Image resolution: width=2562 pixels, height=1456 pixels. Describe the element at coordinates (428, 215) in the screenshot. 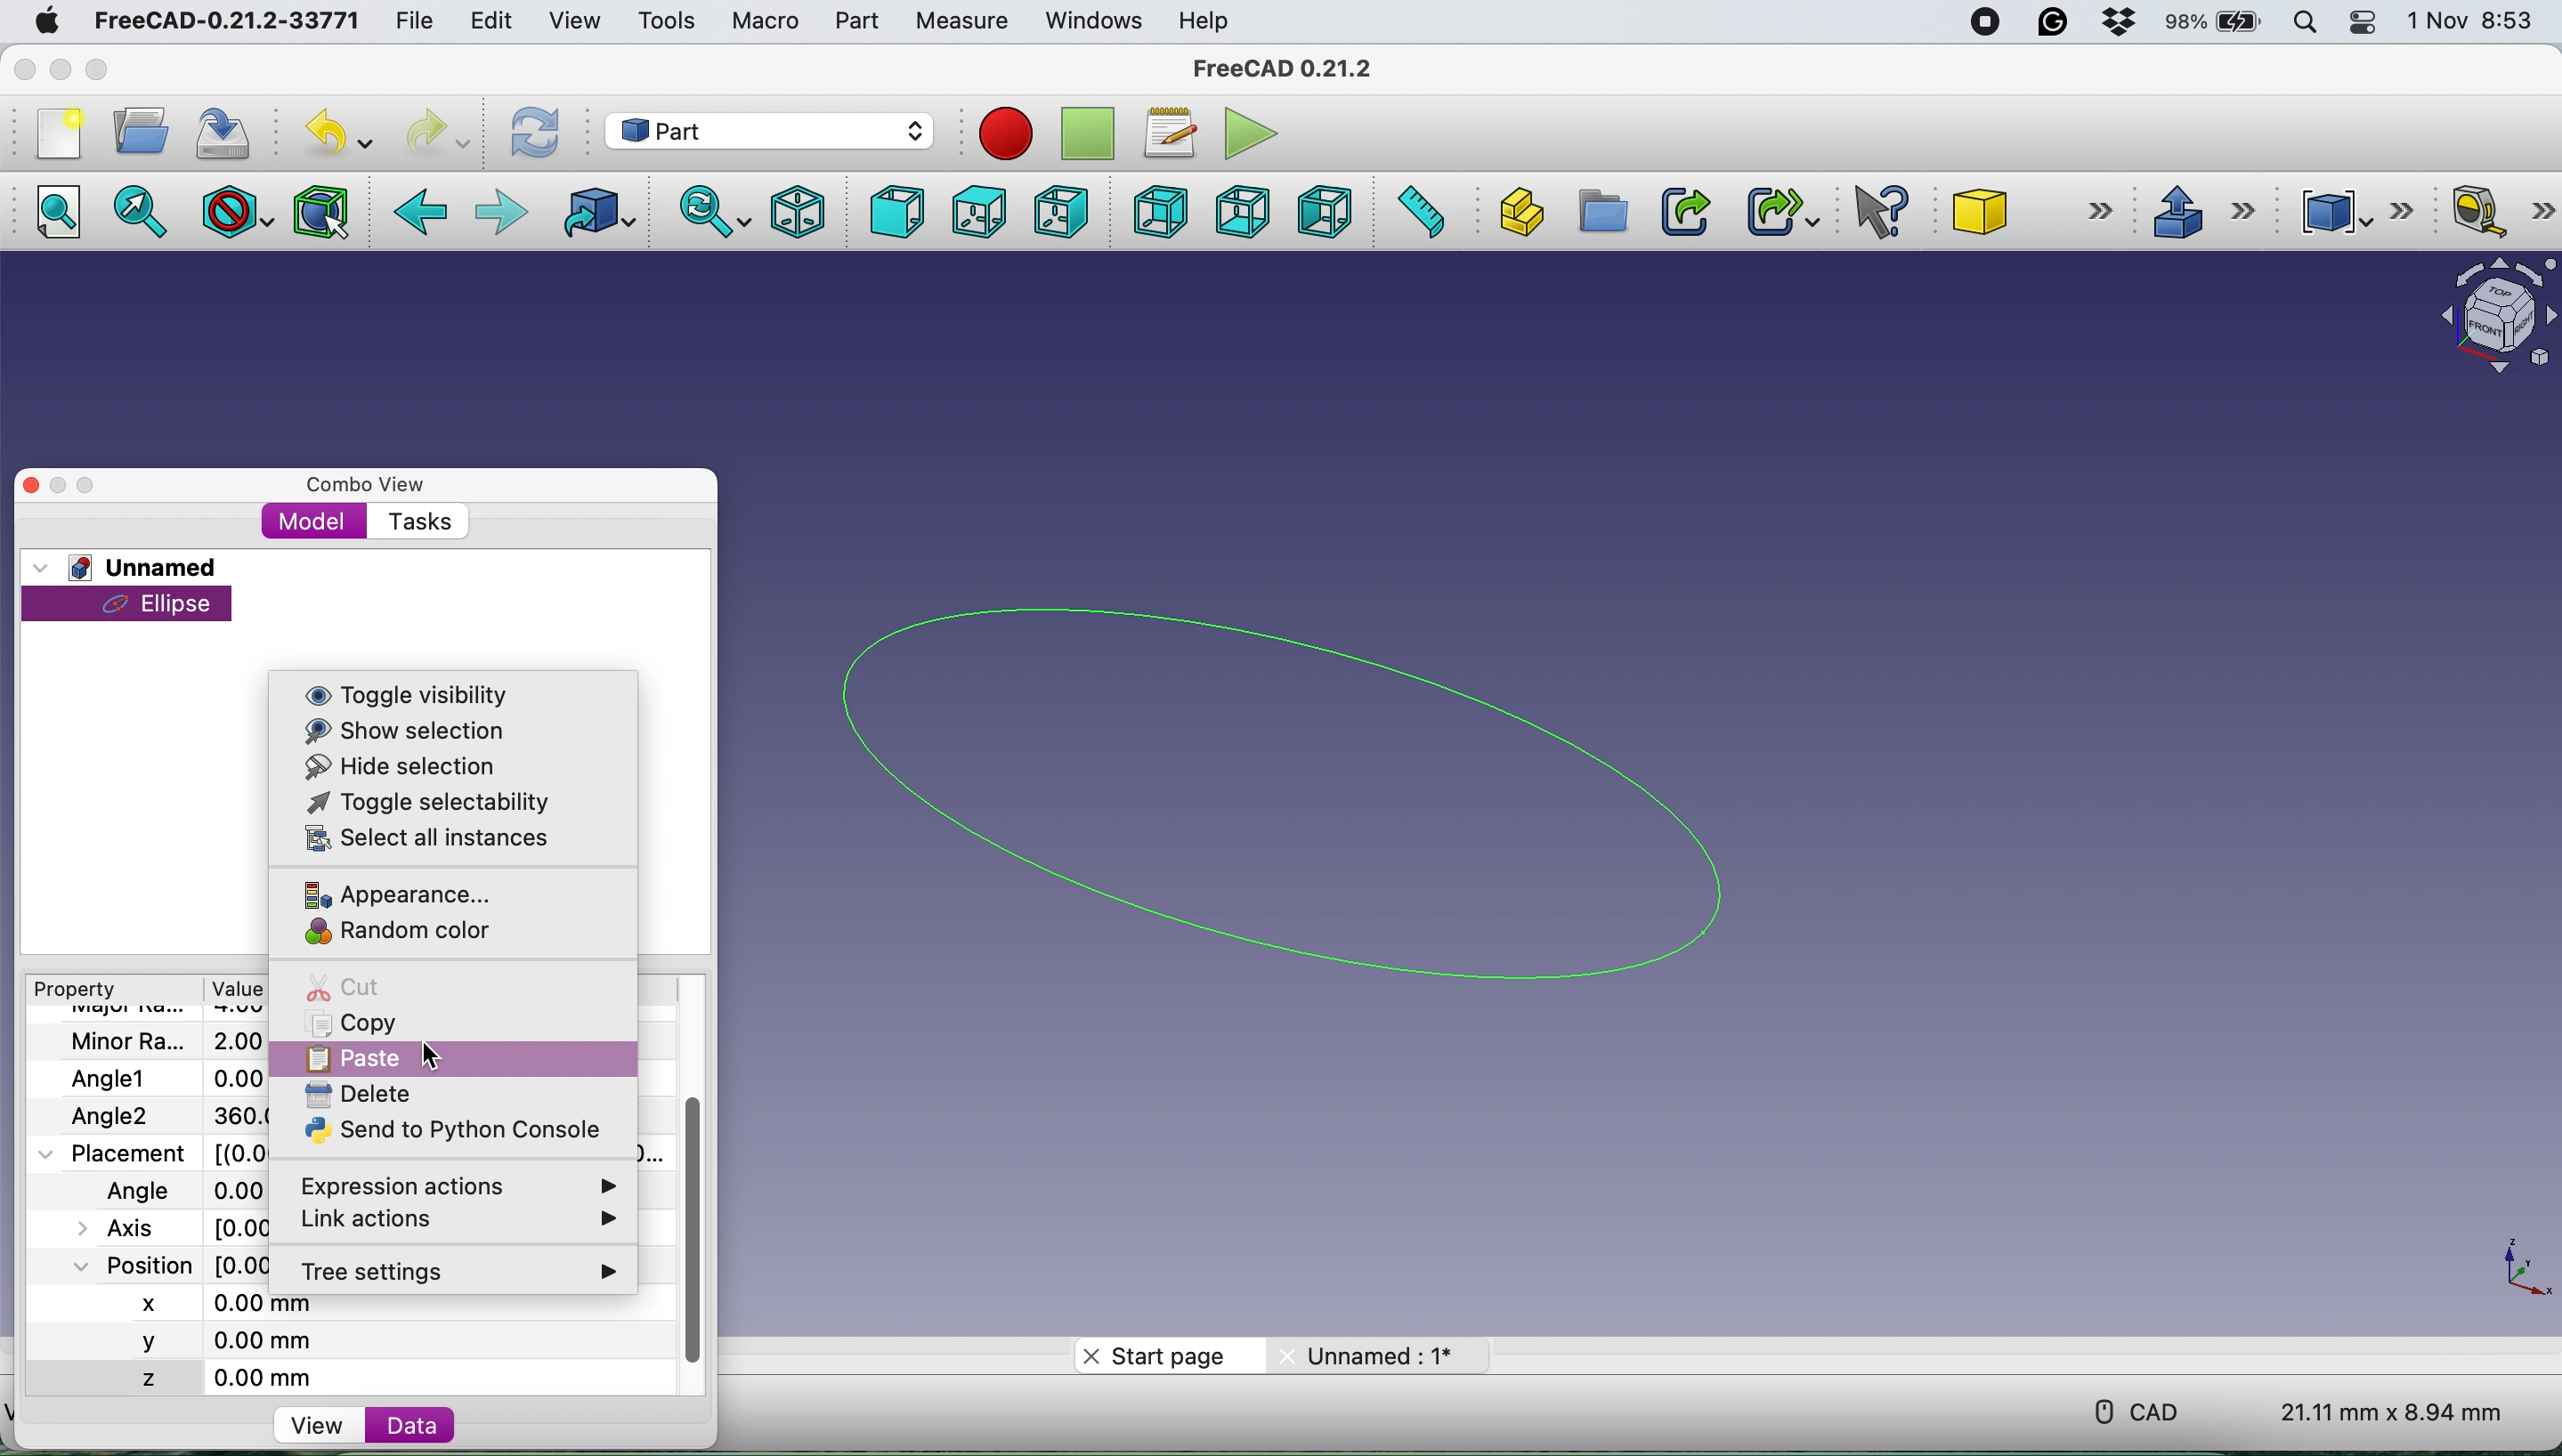

I see `backward` at that location.